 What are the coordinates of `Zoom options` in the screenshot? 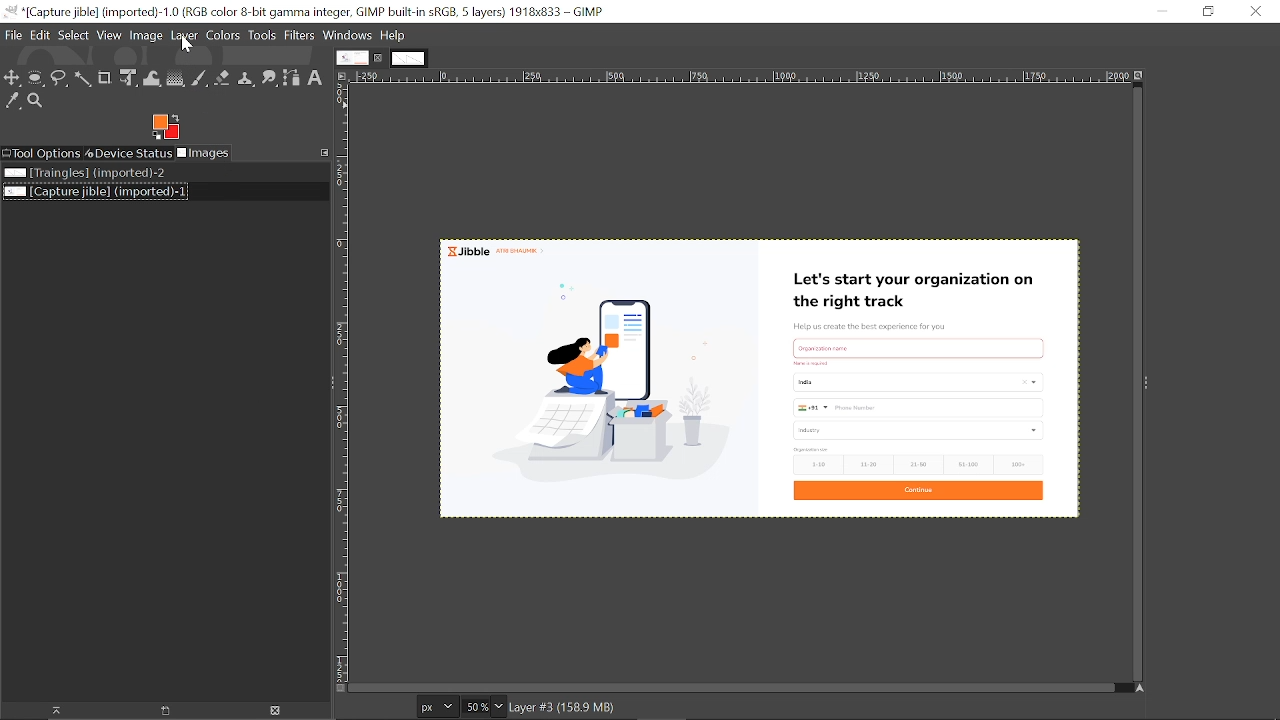 It's located at (498, 707).